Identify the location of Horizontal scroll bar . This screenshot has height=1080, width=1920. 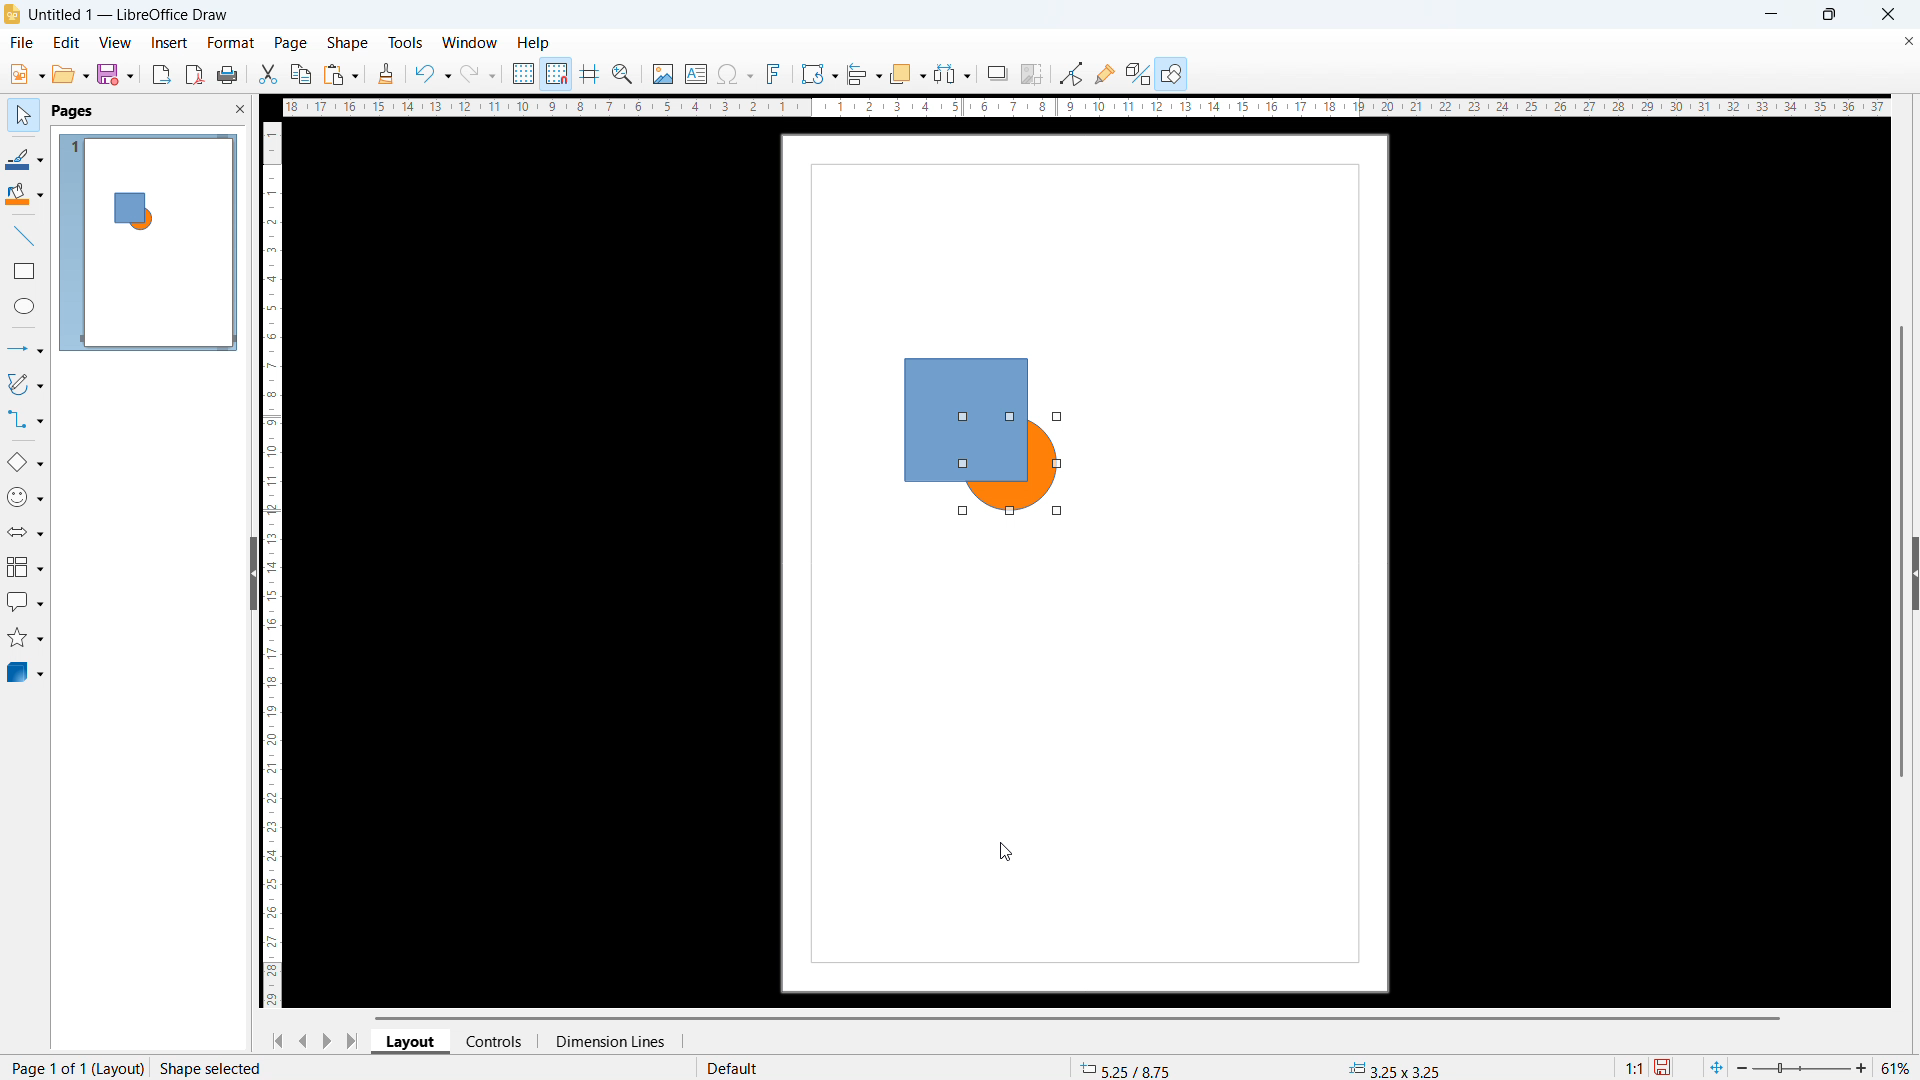
(1078, 1018).